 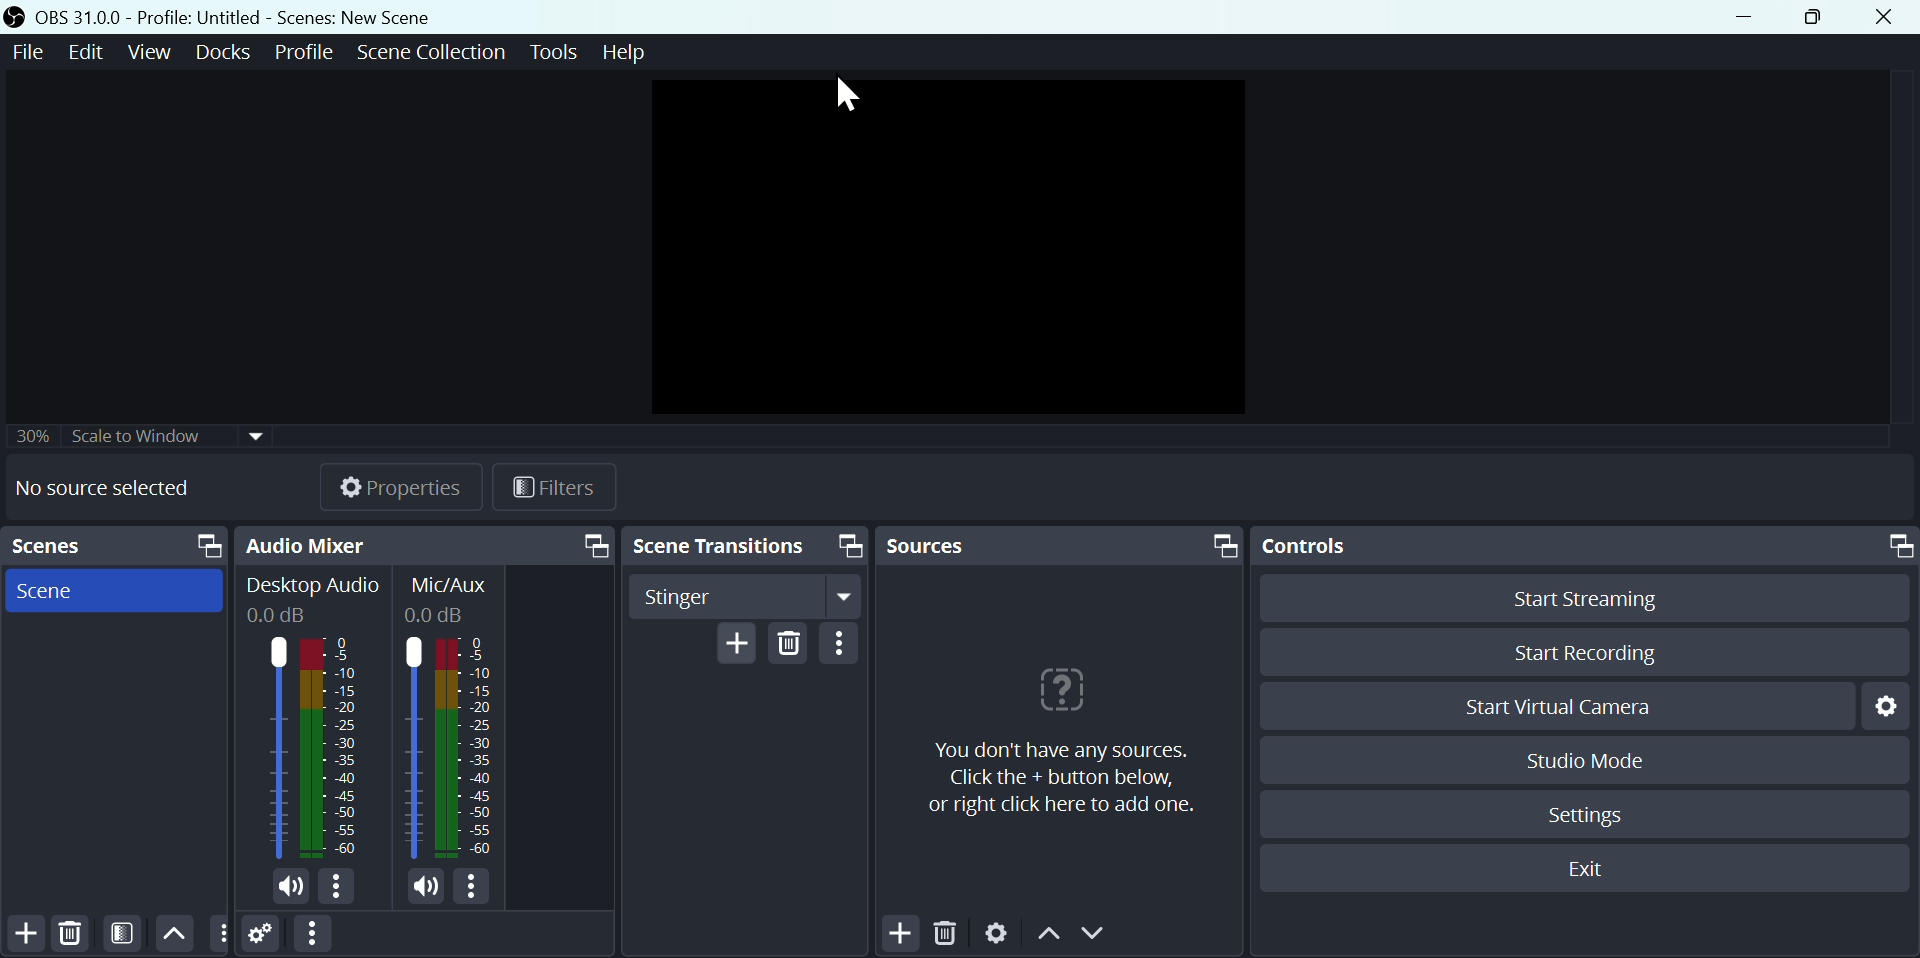 I want to click on Audio bar, so click(x=310, y=747).